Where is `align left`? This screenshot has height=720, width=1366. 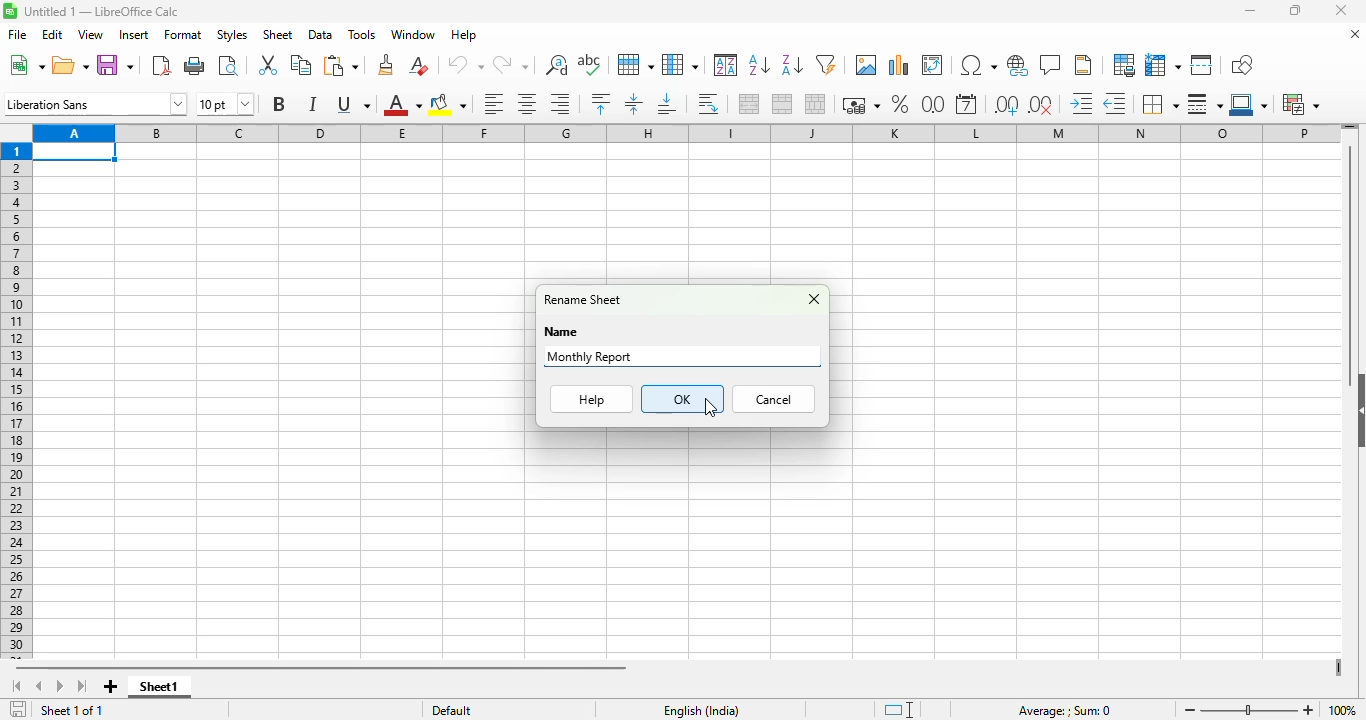 align left is located at coordinates (495, 104).